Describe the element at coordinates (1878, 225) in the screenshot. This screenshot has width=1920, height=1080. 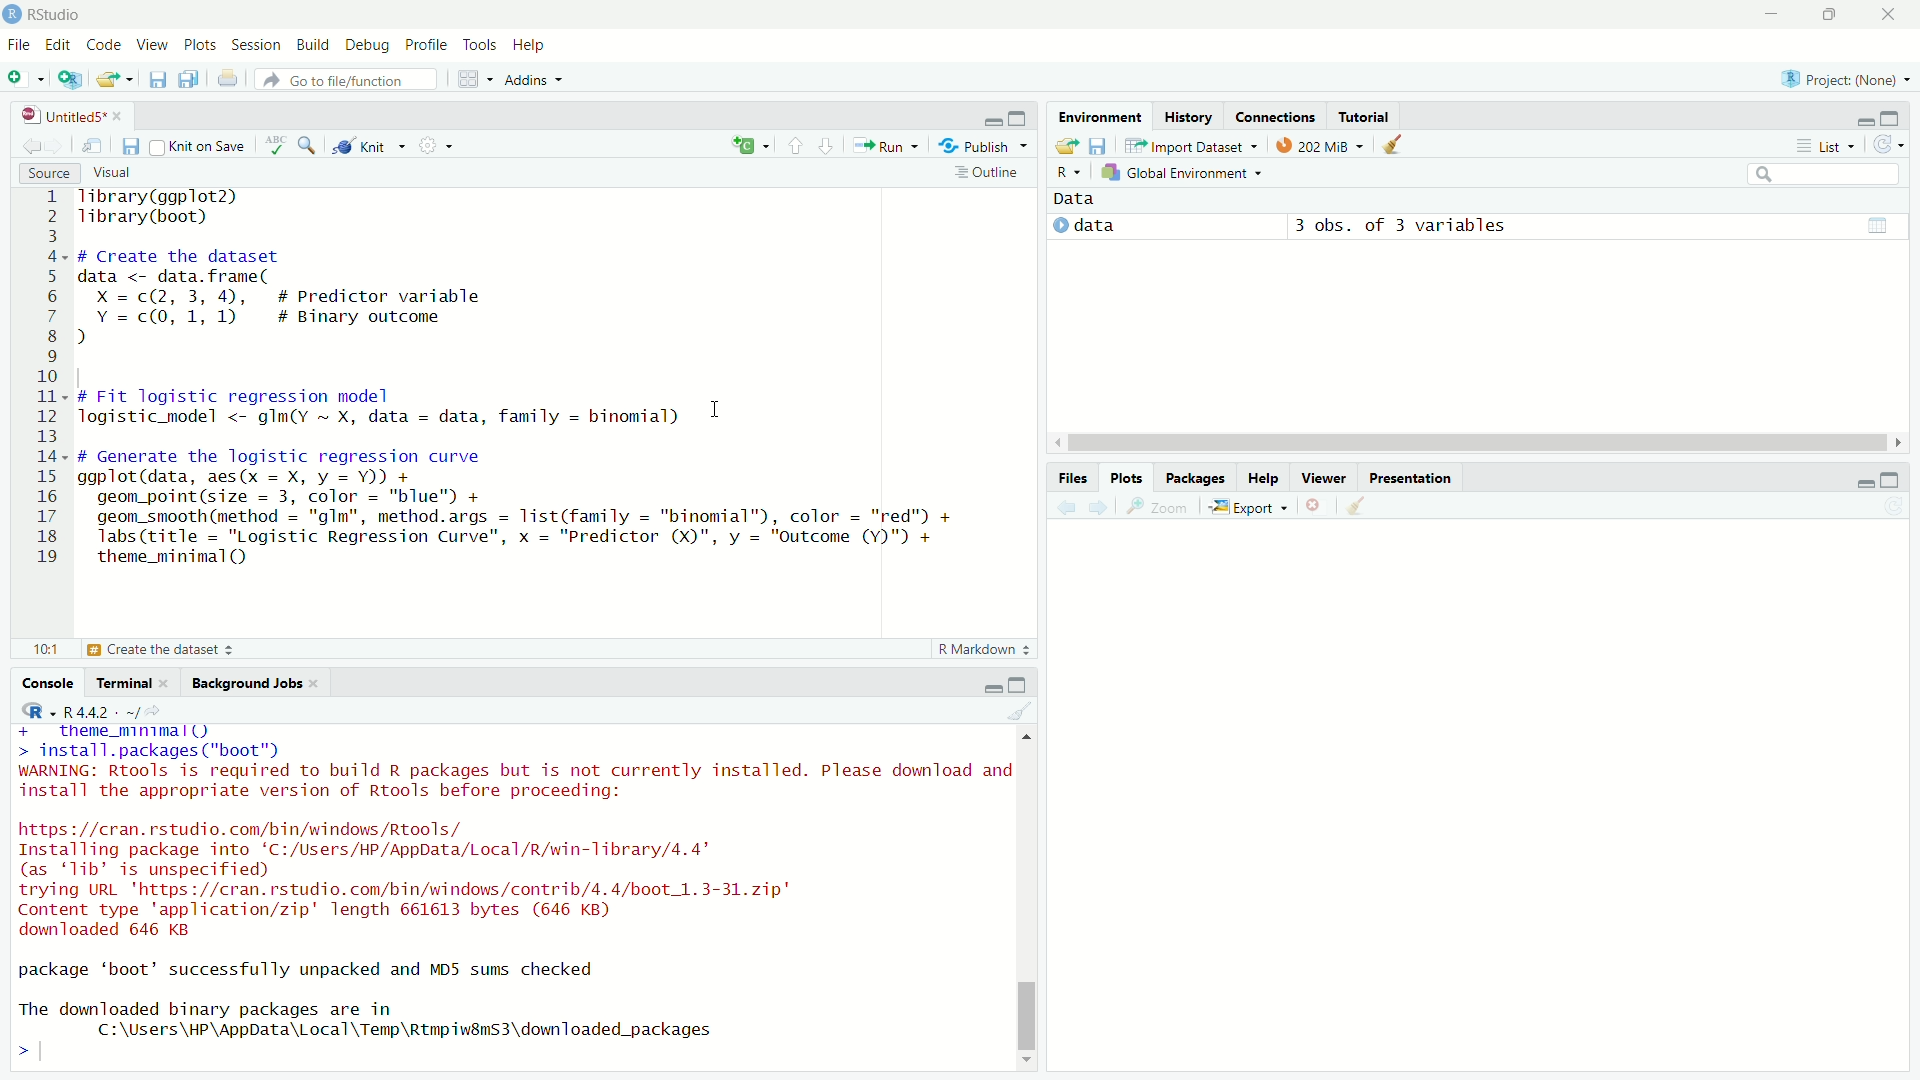
I see `Grid view` at that location.